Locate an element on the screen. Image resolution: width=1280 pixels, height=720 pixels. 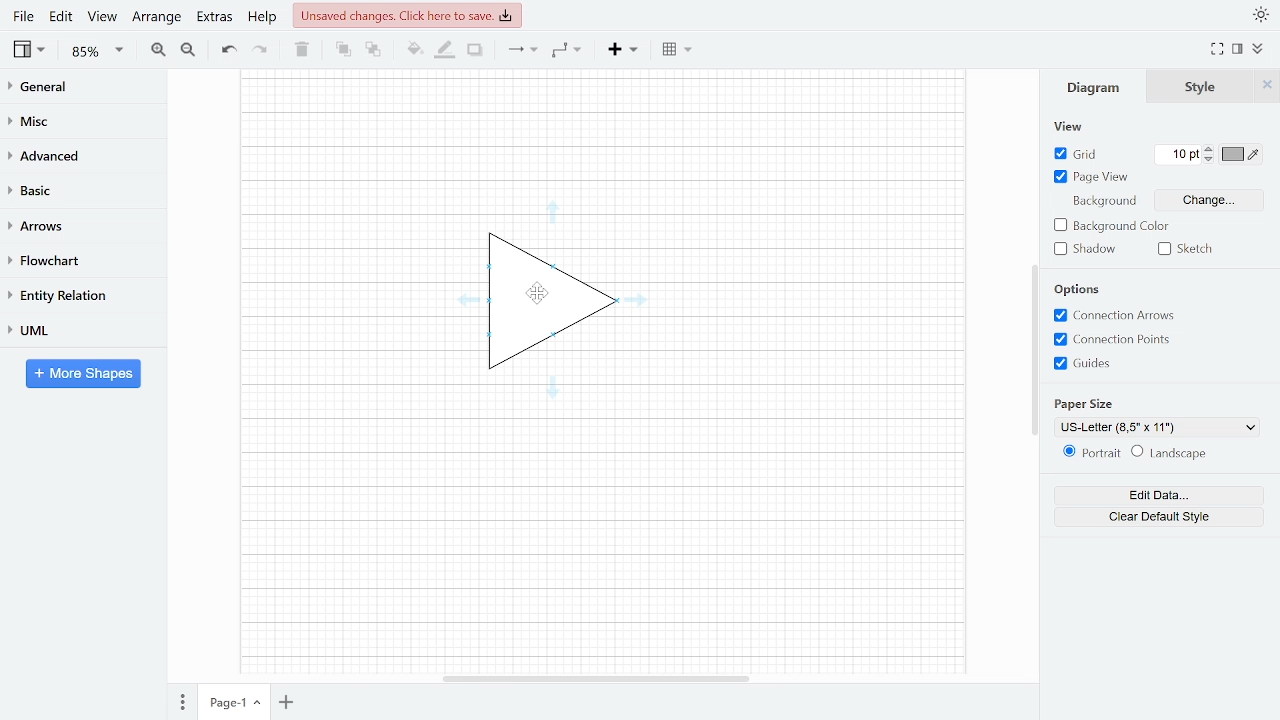
Change background is located at coordinates (1209, 200).